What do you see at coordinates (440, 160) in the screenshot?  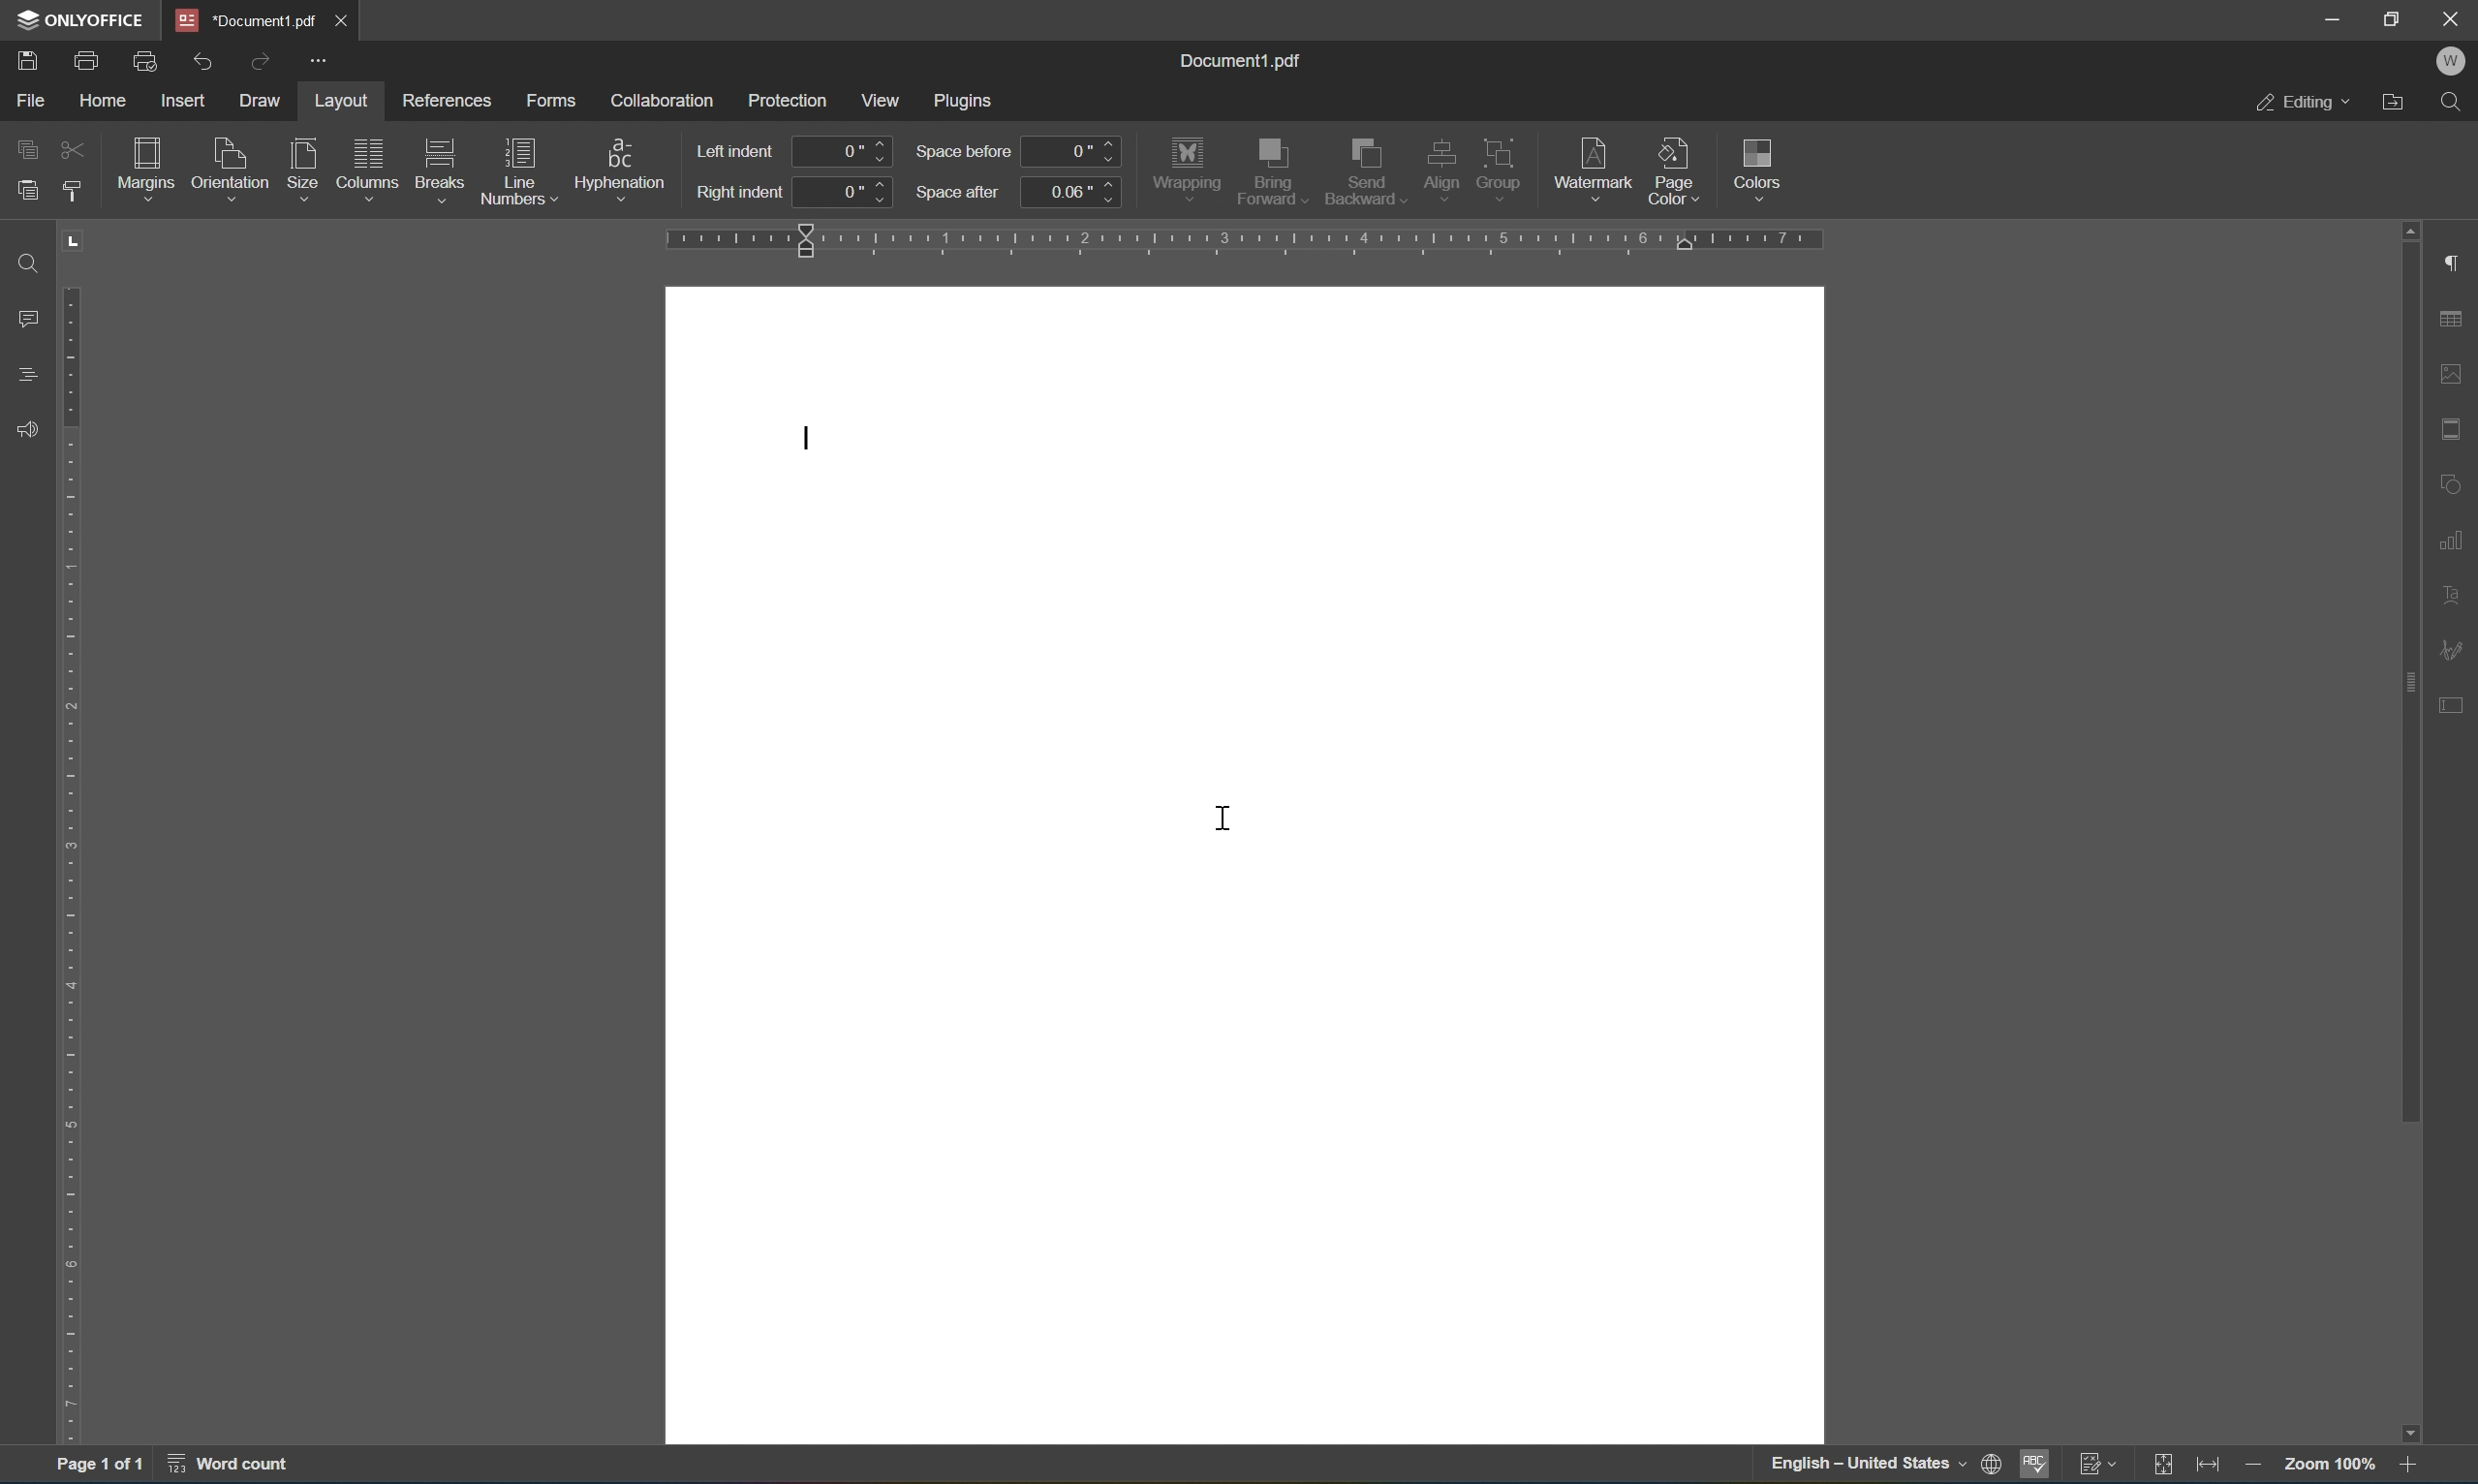 I see `breaks` at bounding box center [440, 160].